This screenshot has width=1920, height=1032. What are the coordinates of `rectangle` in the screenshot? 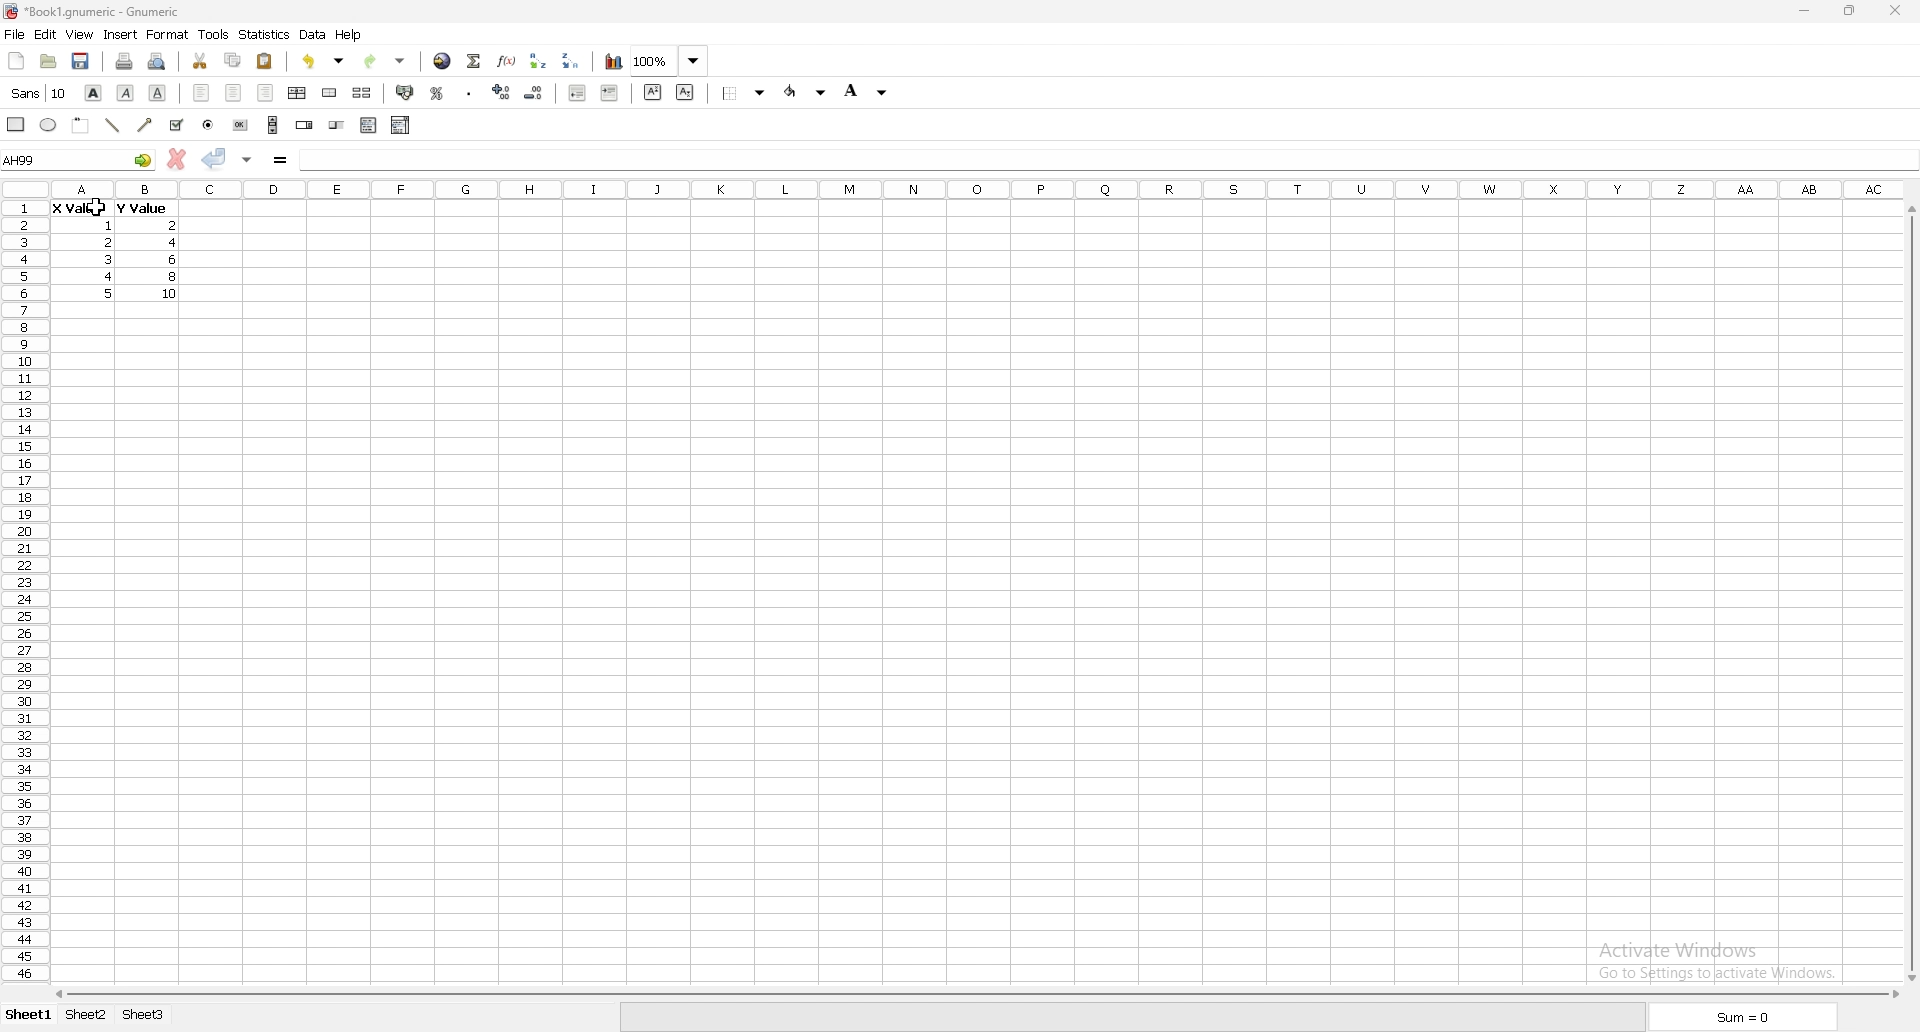 It's located at (16, 123).